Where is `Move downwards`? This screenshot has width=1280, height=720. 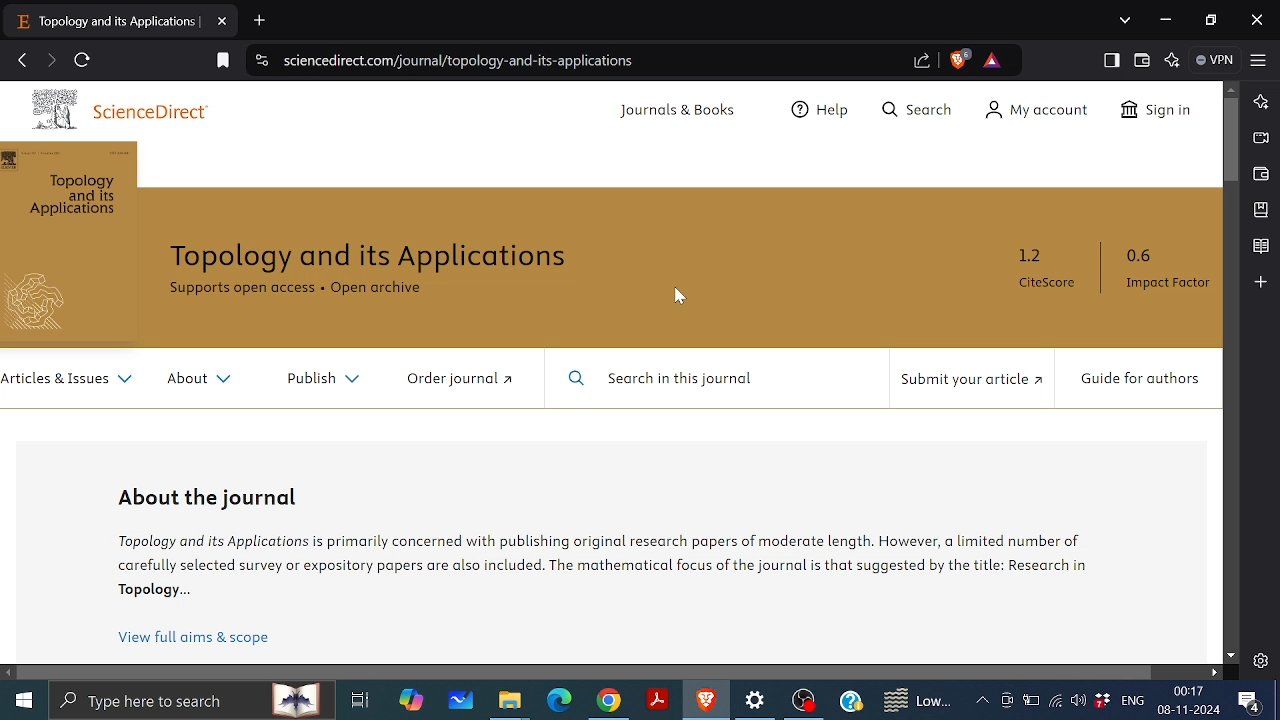 Move downwards is located at coordinates (1230, 657).